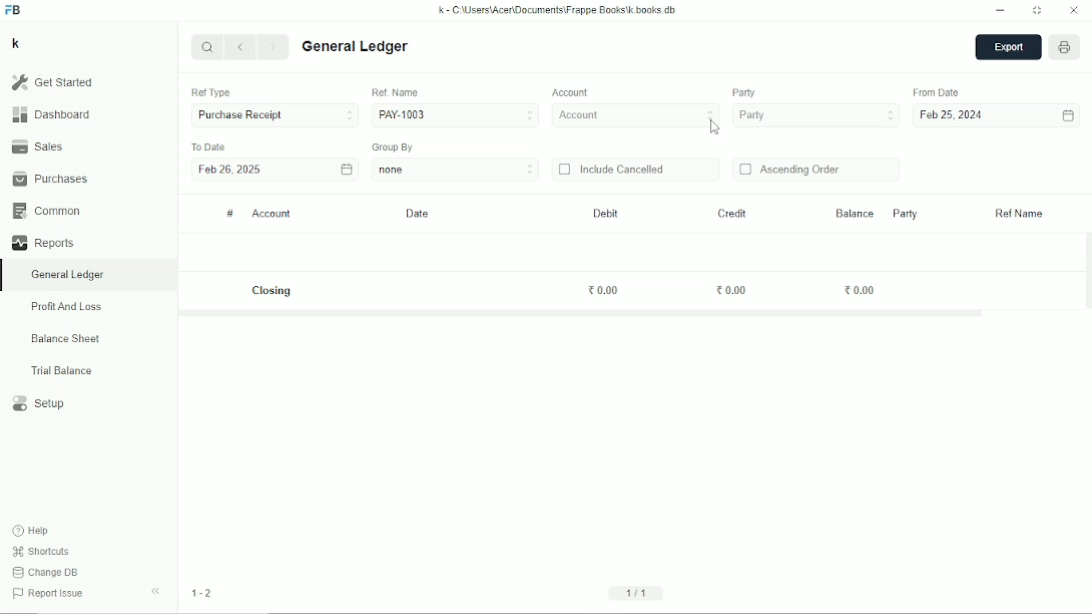 This screenshot has width=1092, height=614. I want to click on Cursor, so click(714, 127).